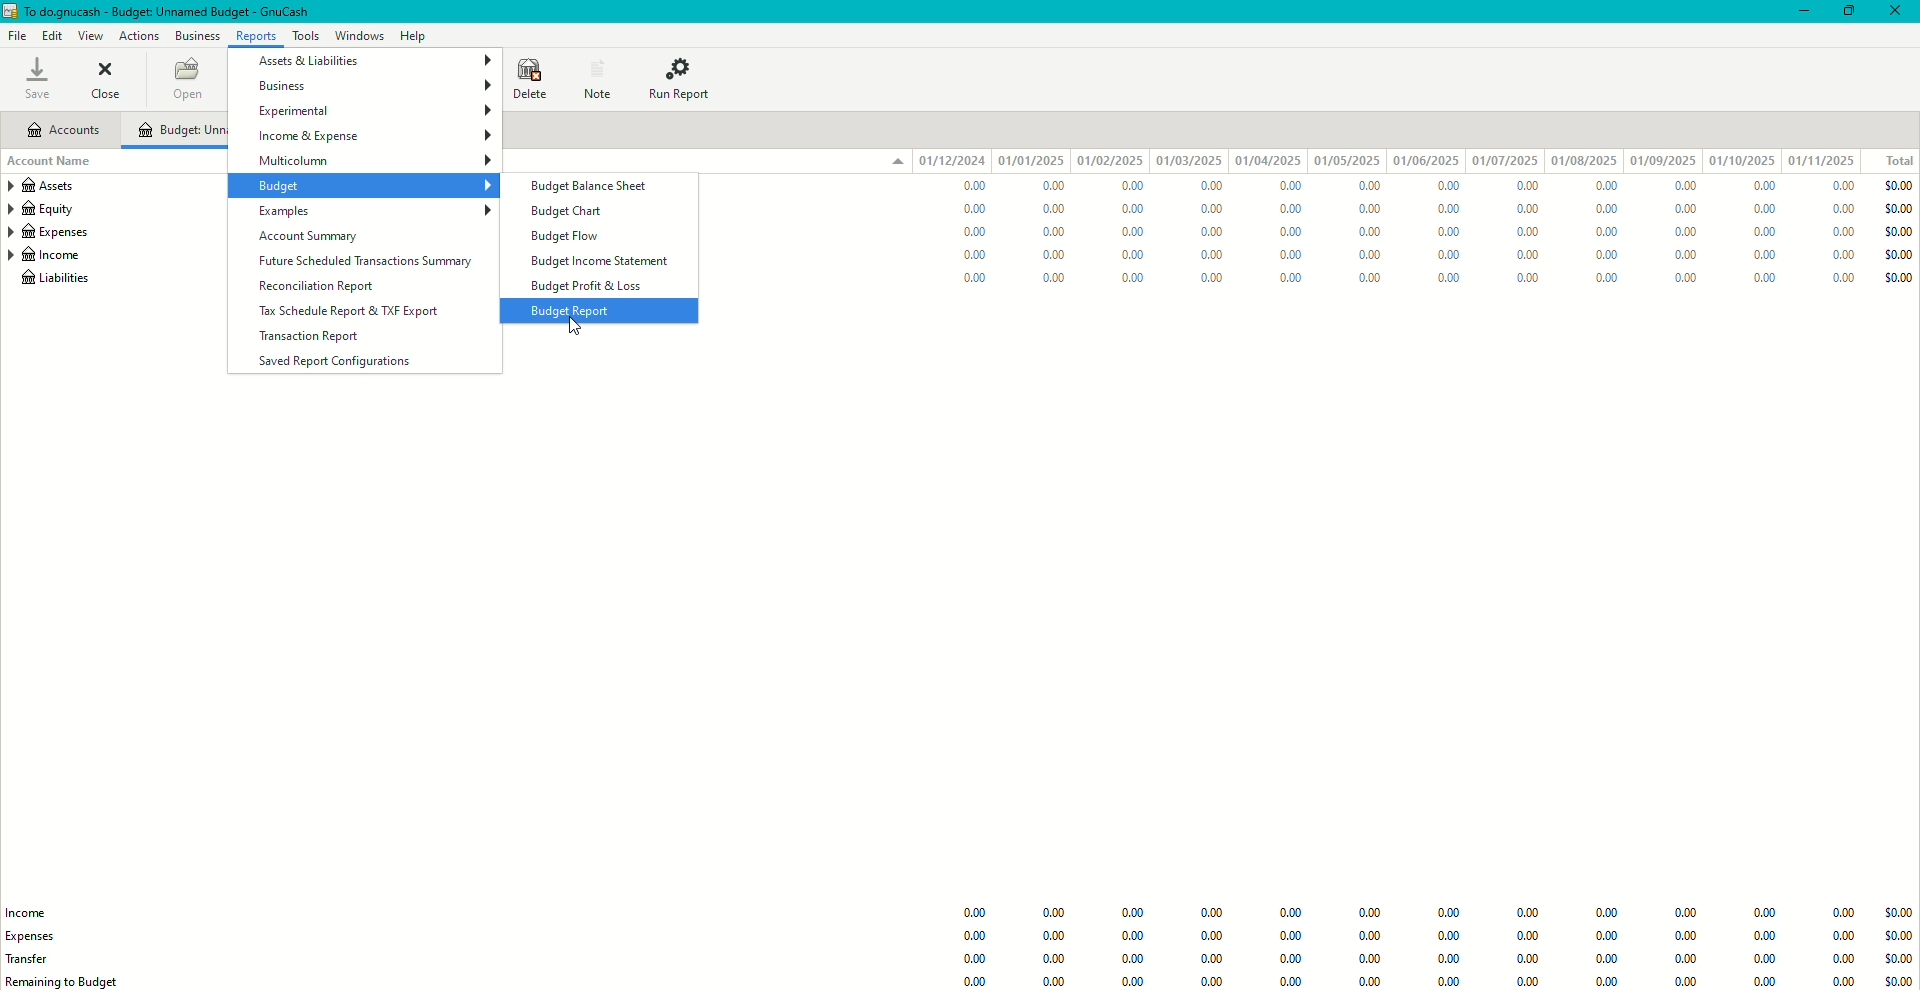  What do you see at coordinates (1762, 186) in the screenshot?
I see `0.00` at bounding box center [1762, 186].